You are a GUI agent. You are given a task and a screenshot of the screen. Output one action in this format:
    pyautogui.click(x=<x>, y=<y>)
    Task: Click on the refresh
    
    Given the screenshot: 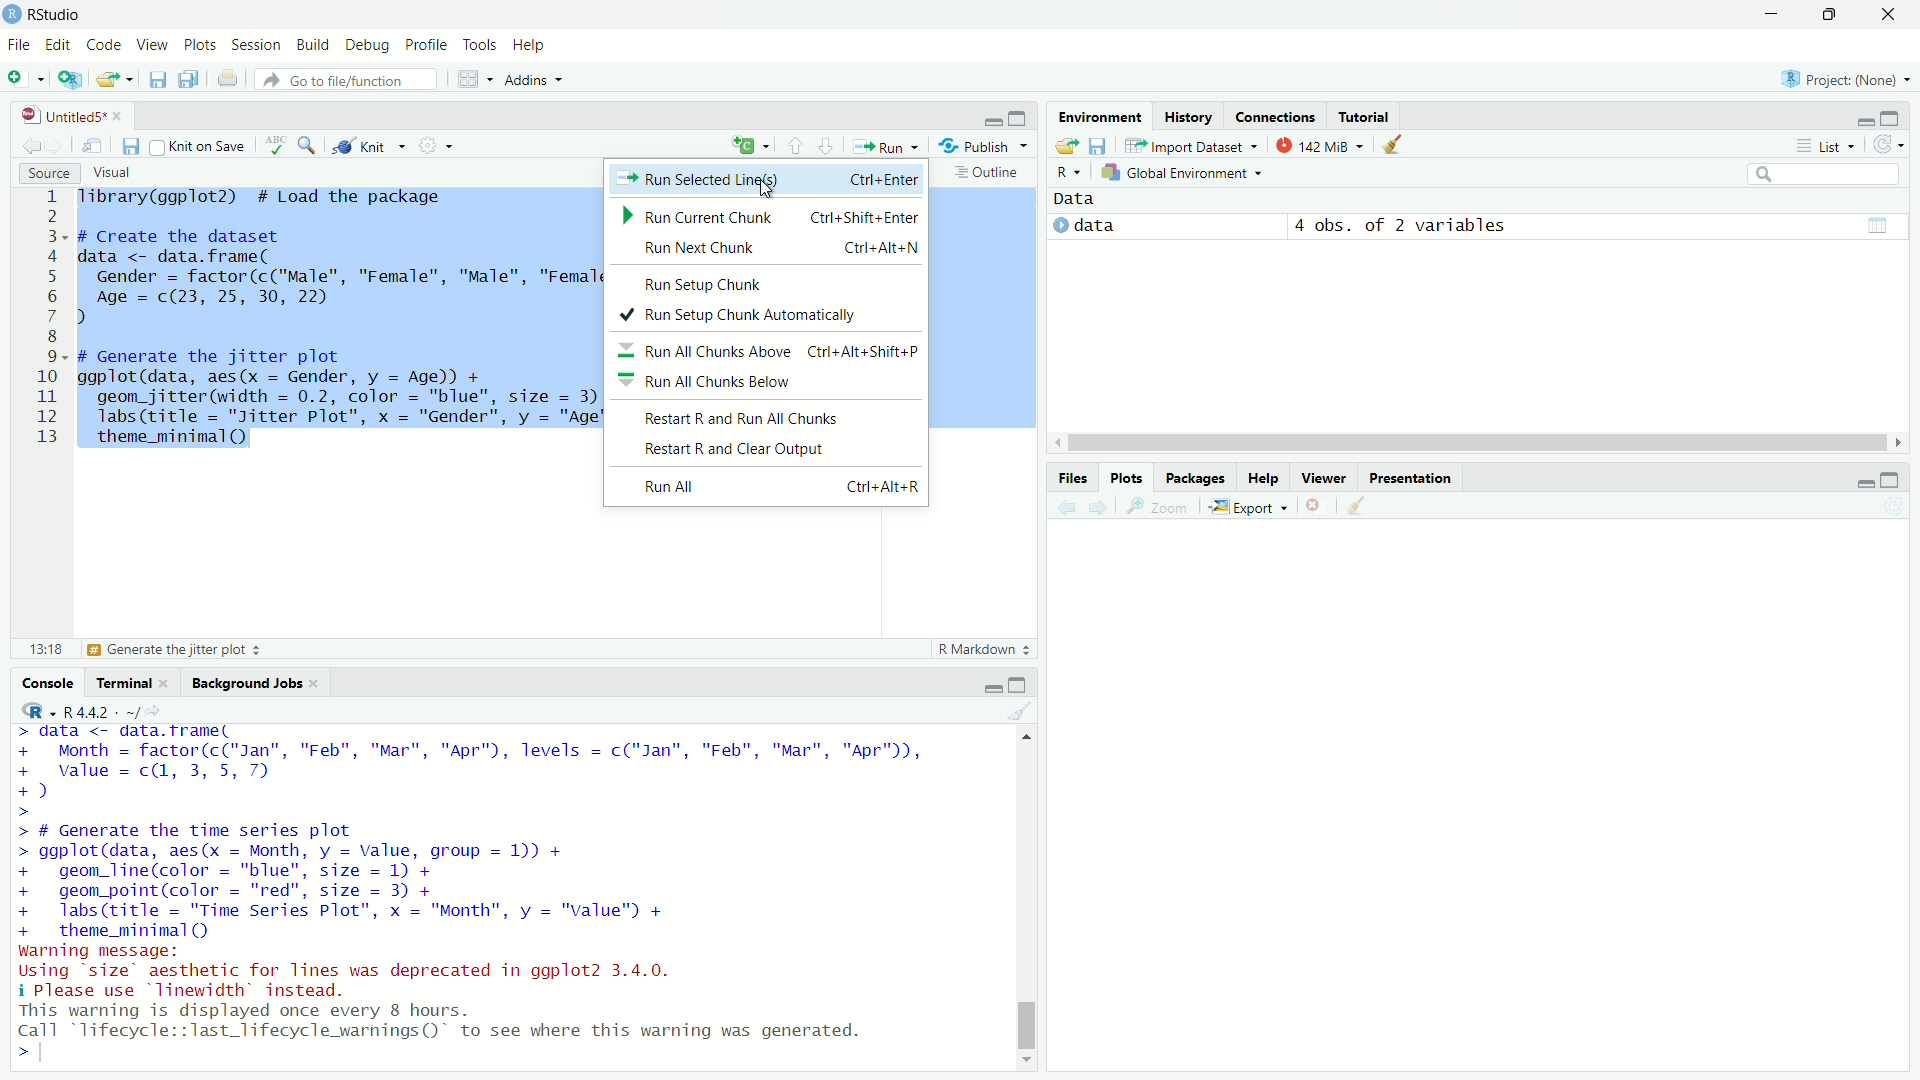 What is the action you would take?
    pyautogui.click(x=1895, y=145)
    